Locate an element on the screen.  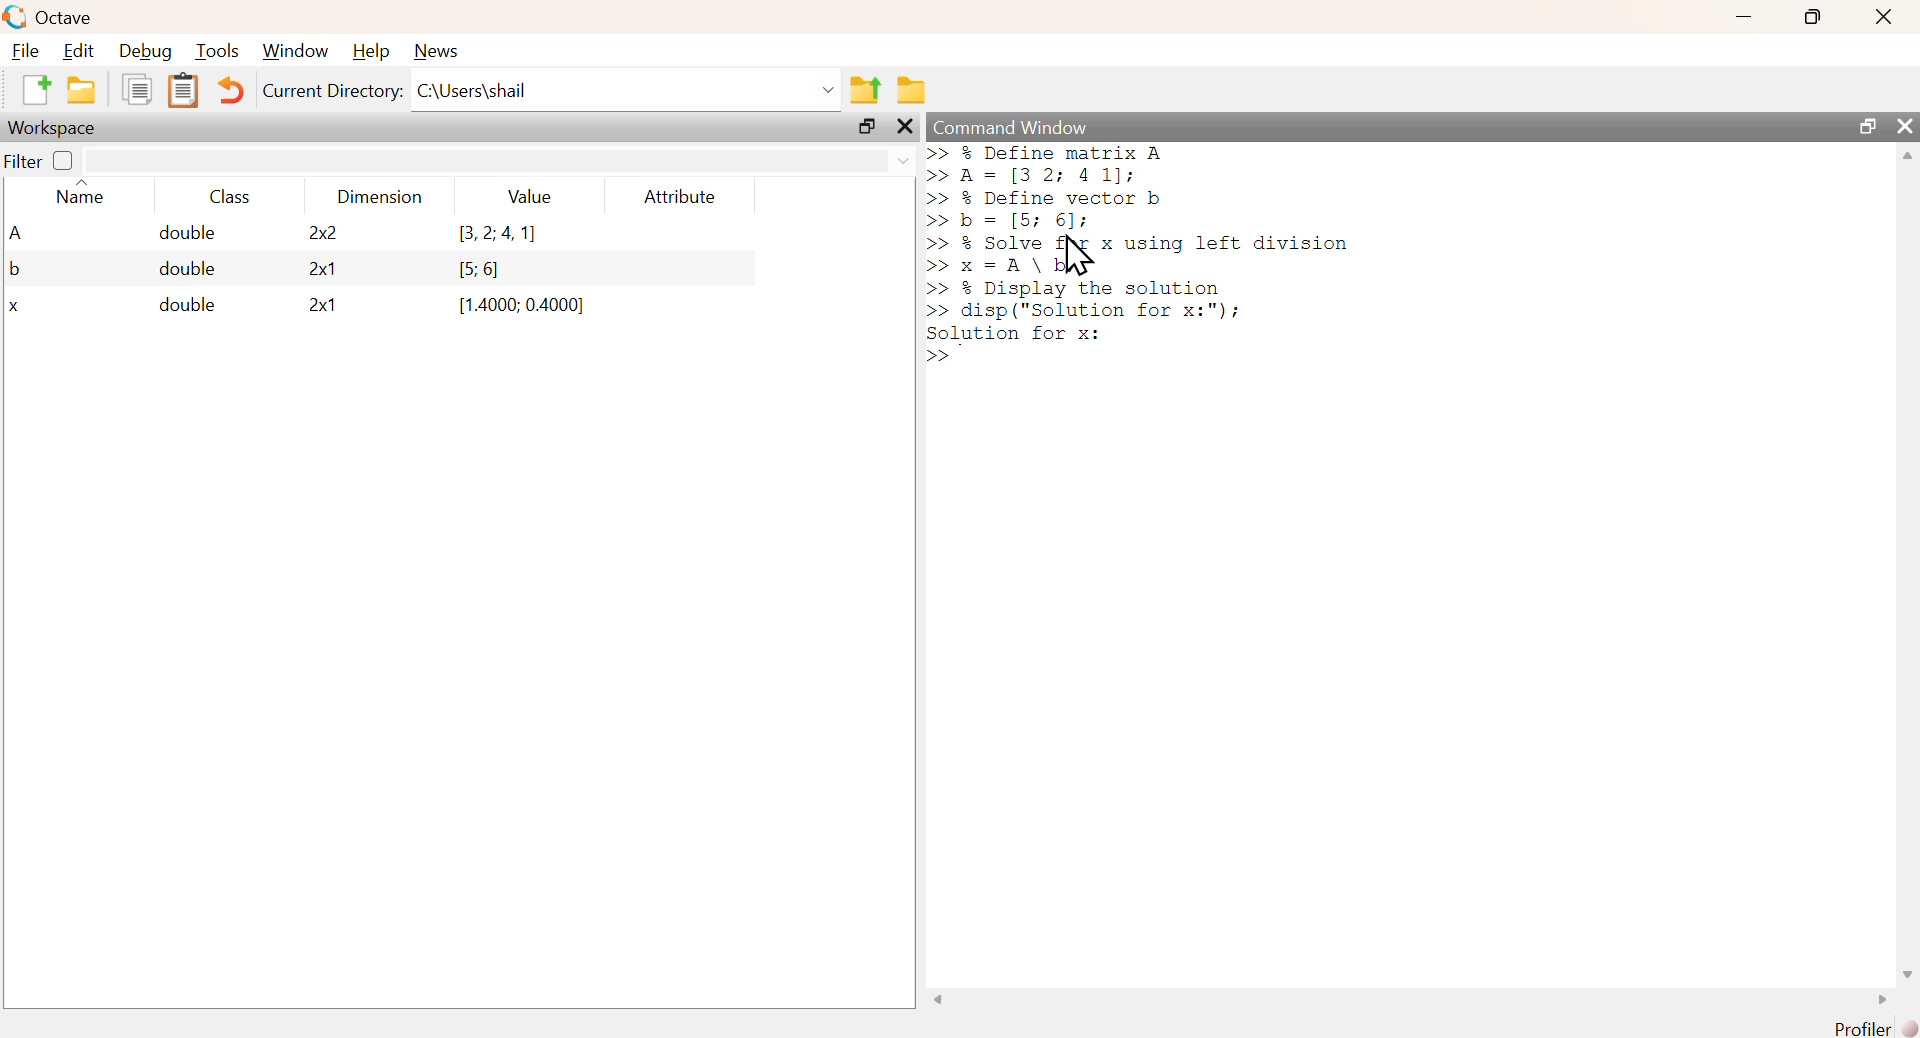
double is located at coordinates (179, 269).